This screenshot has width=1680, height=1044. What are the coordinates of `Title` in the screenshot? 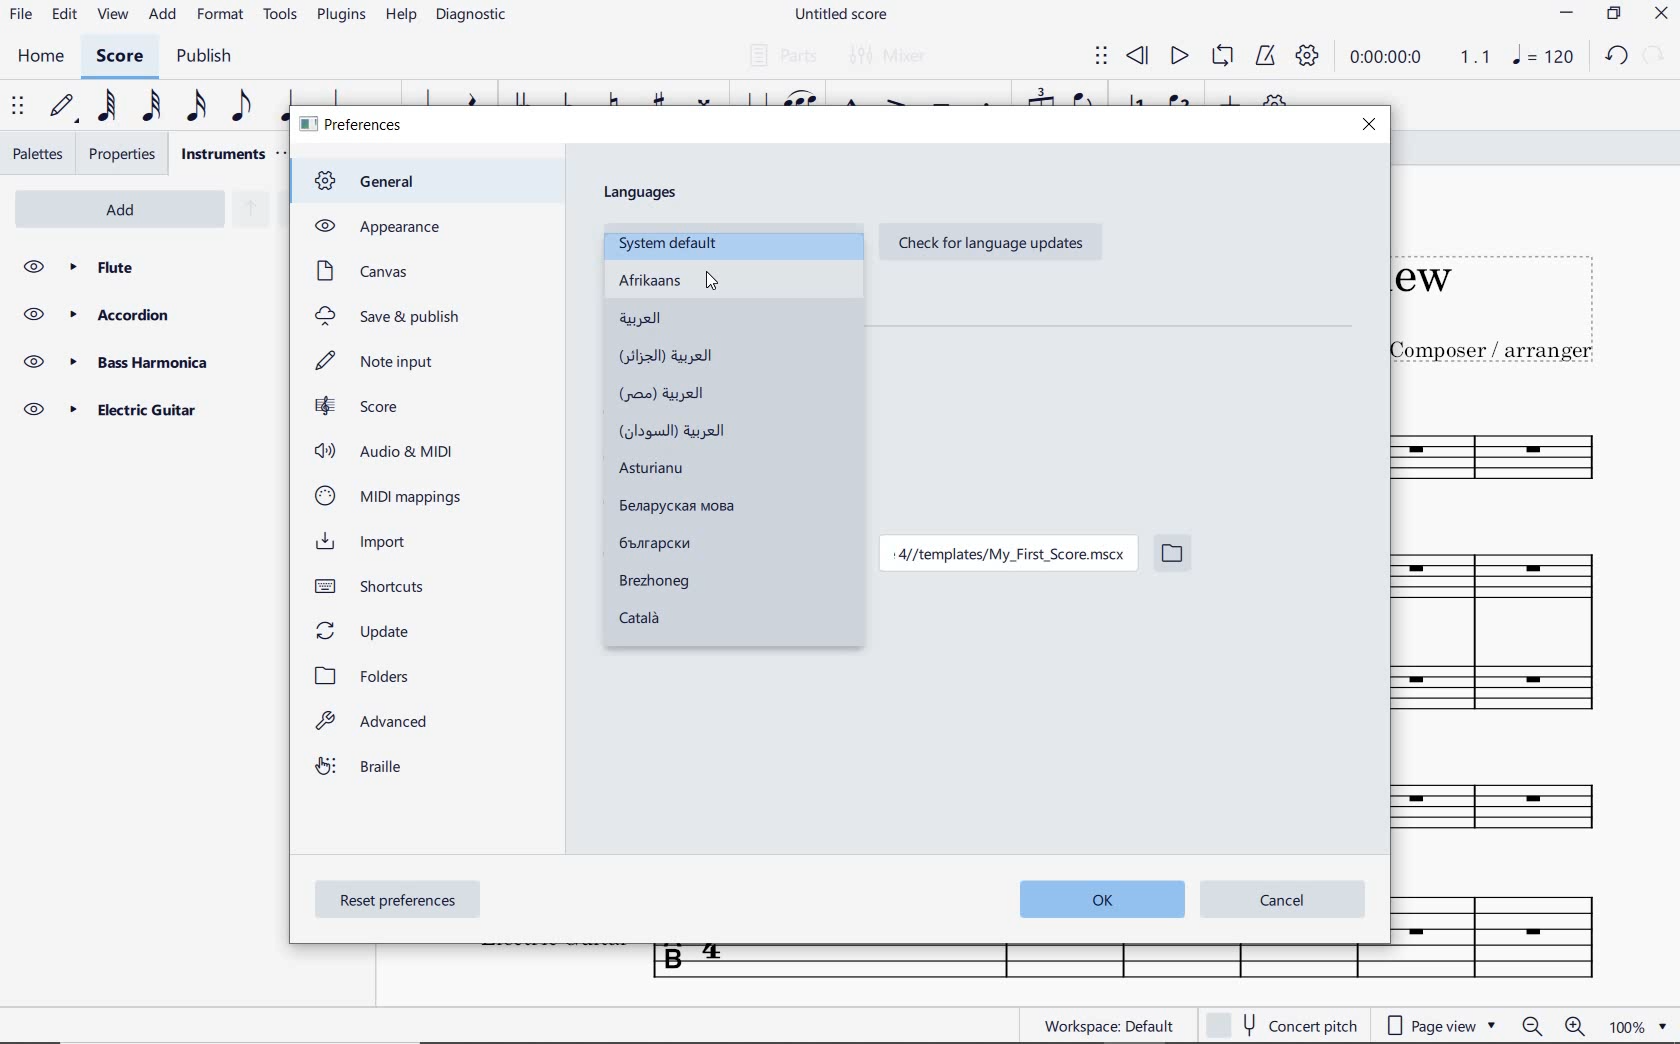 It's located at (1517, 298).